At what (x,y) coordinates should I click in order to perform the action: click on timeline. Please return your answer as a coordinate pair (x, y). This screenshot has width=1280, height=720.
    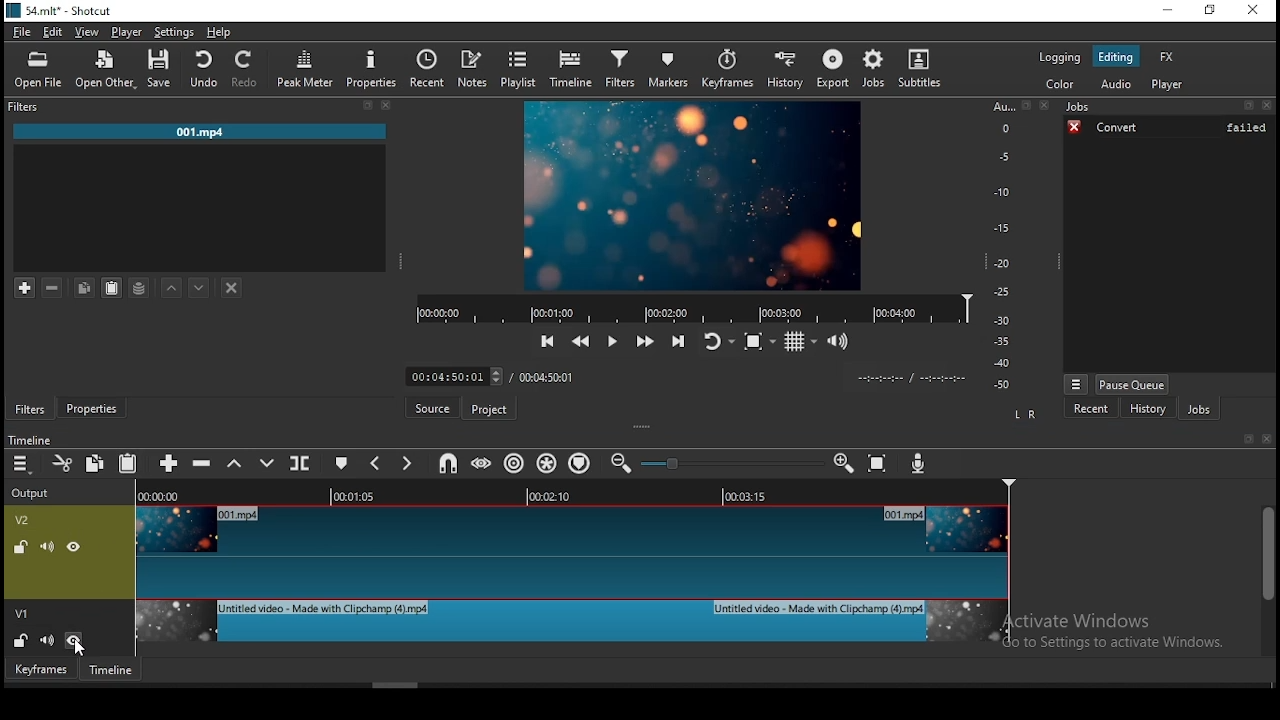
    Looking at the image, I should click on (571, 495).